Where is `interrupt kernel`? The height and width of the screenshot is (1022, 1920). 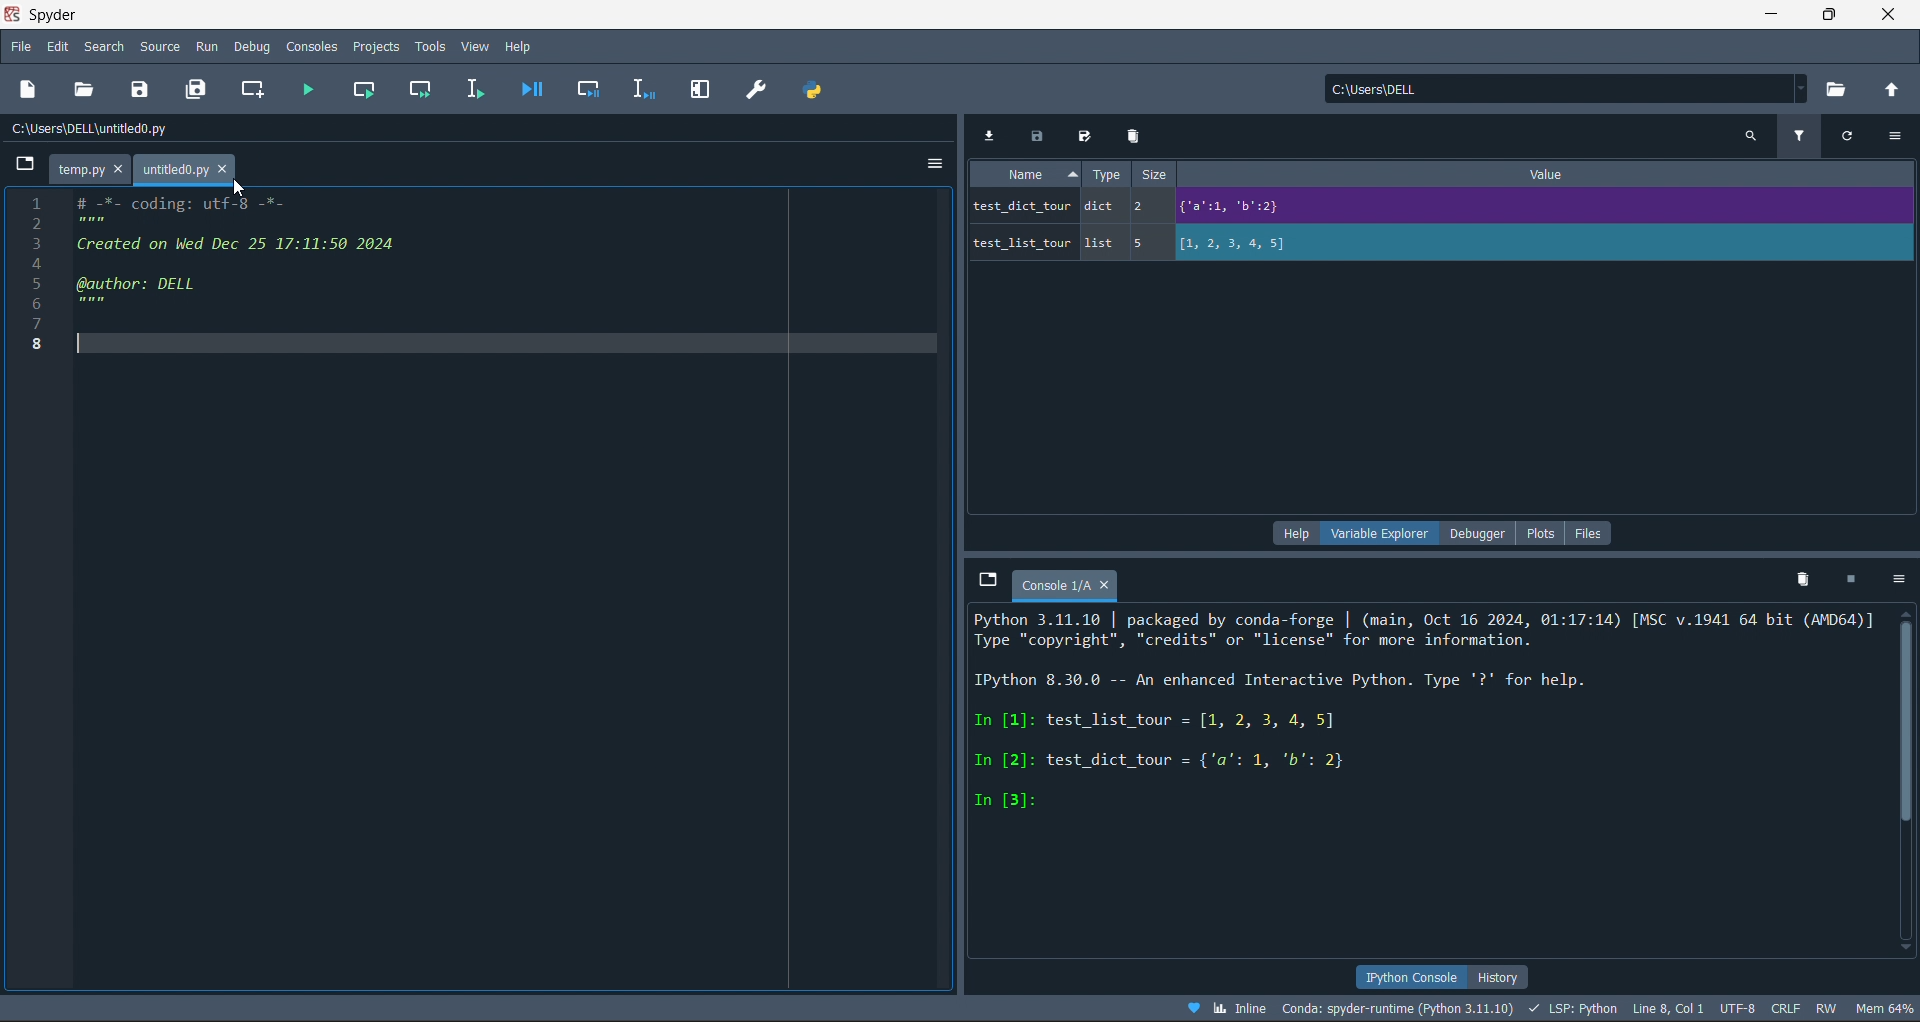
interrupt kernel is located at coordinates (1857, 580).